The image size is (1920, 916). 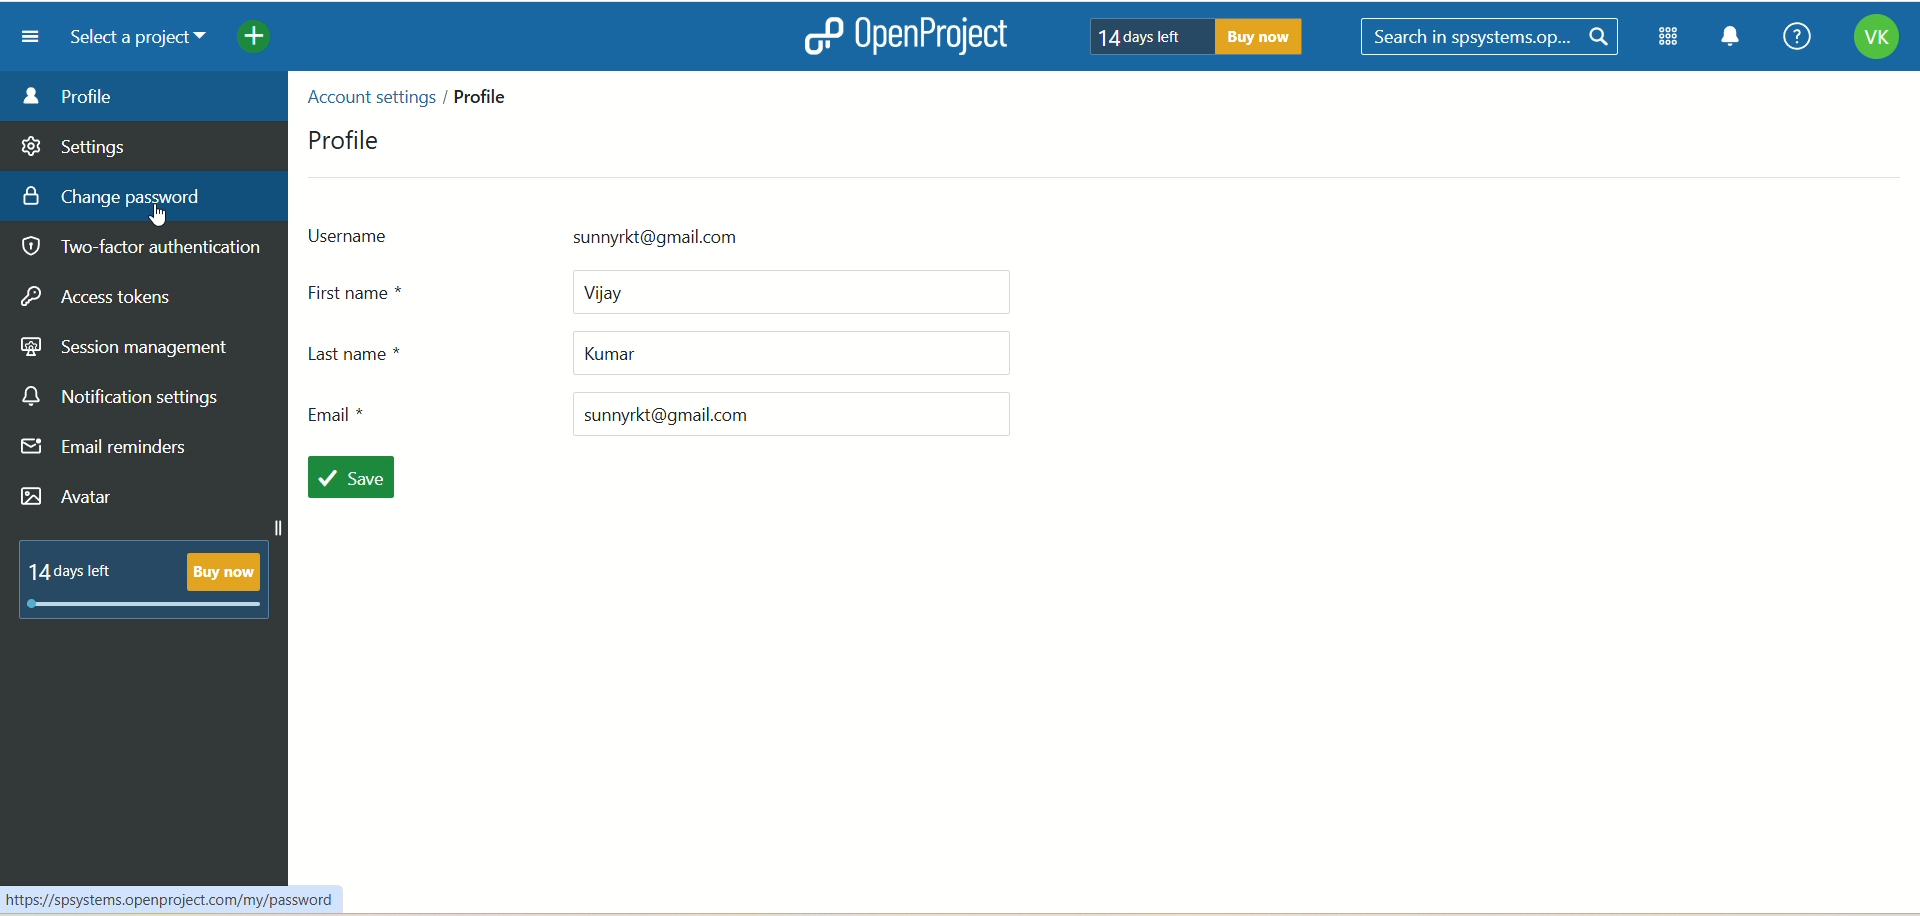 What do you see at coordinates (569, 238) in the screenshot?
I see `username` at bounding box center [569, 238].